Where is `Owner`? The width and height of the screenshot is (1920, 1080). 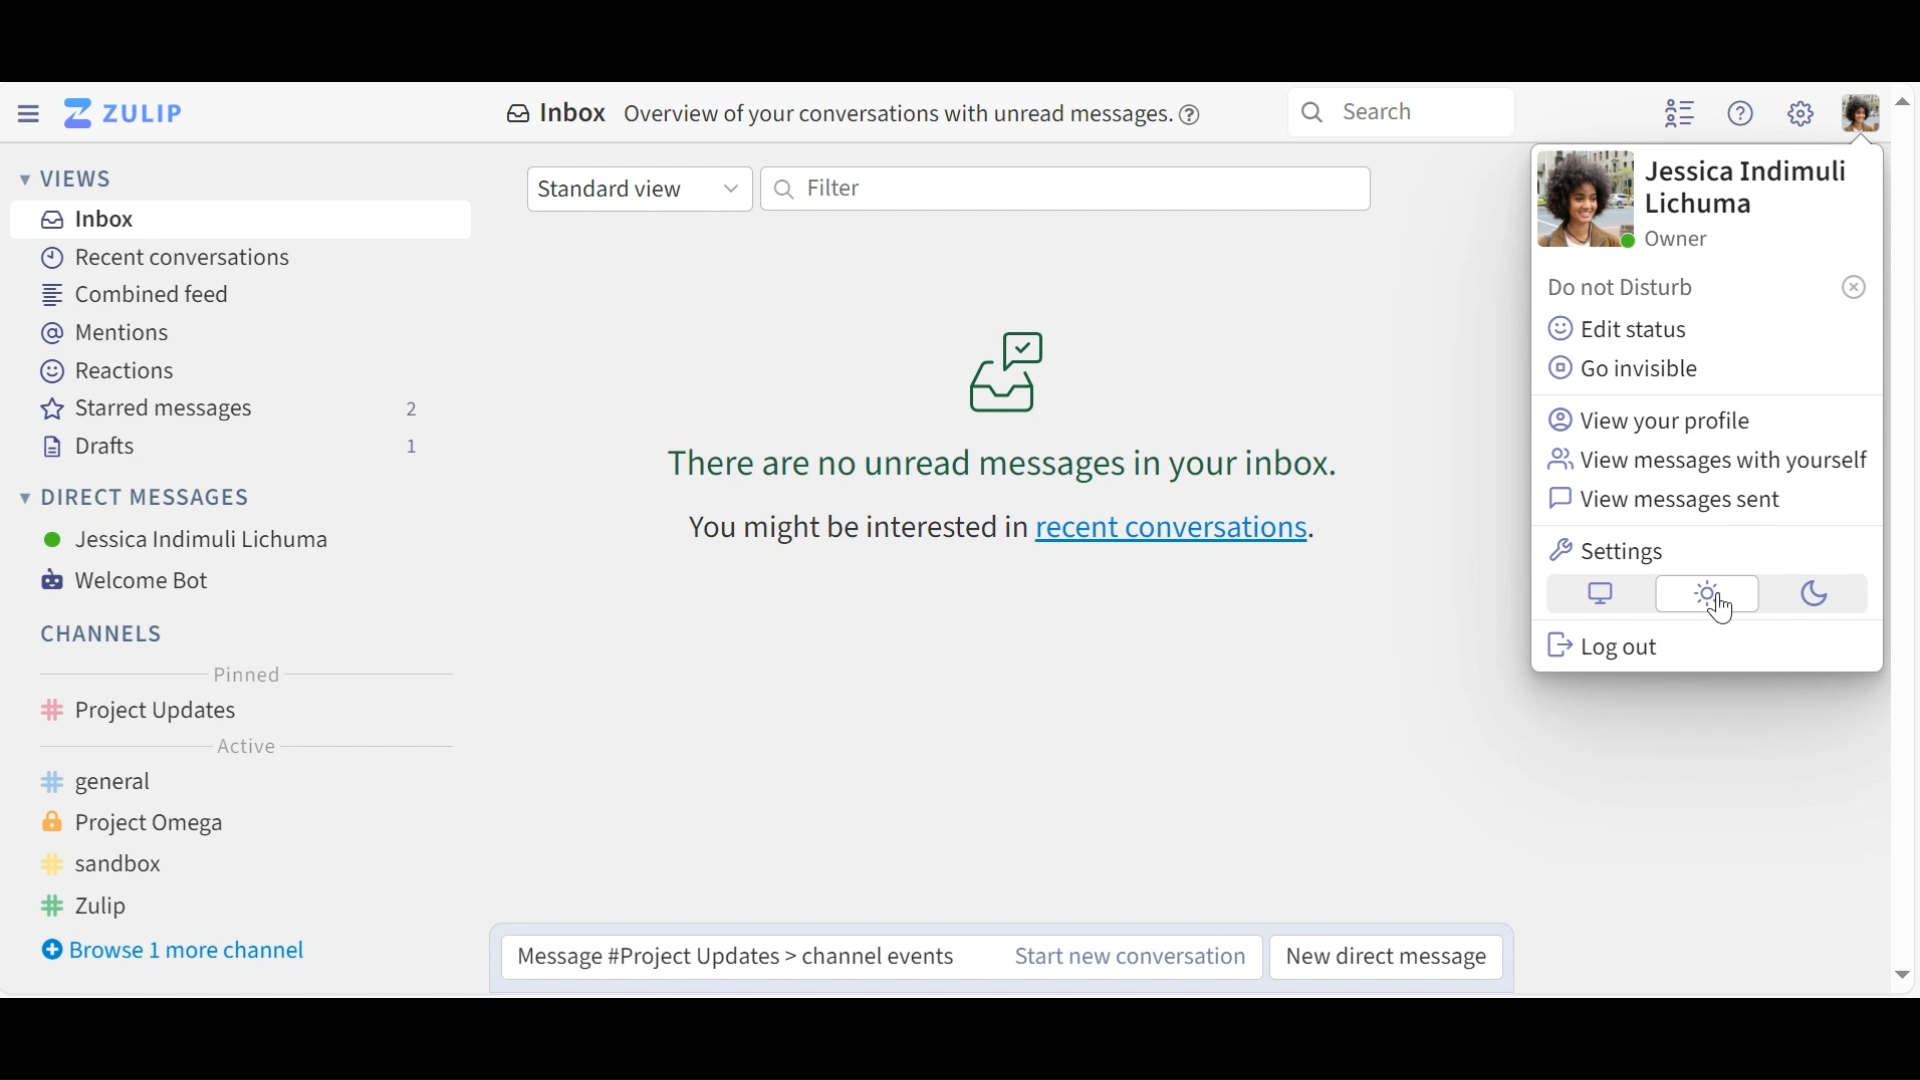 Owner is located at coordinates (1677, 238).